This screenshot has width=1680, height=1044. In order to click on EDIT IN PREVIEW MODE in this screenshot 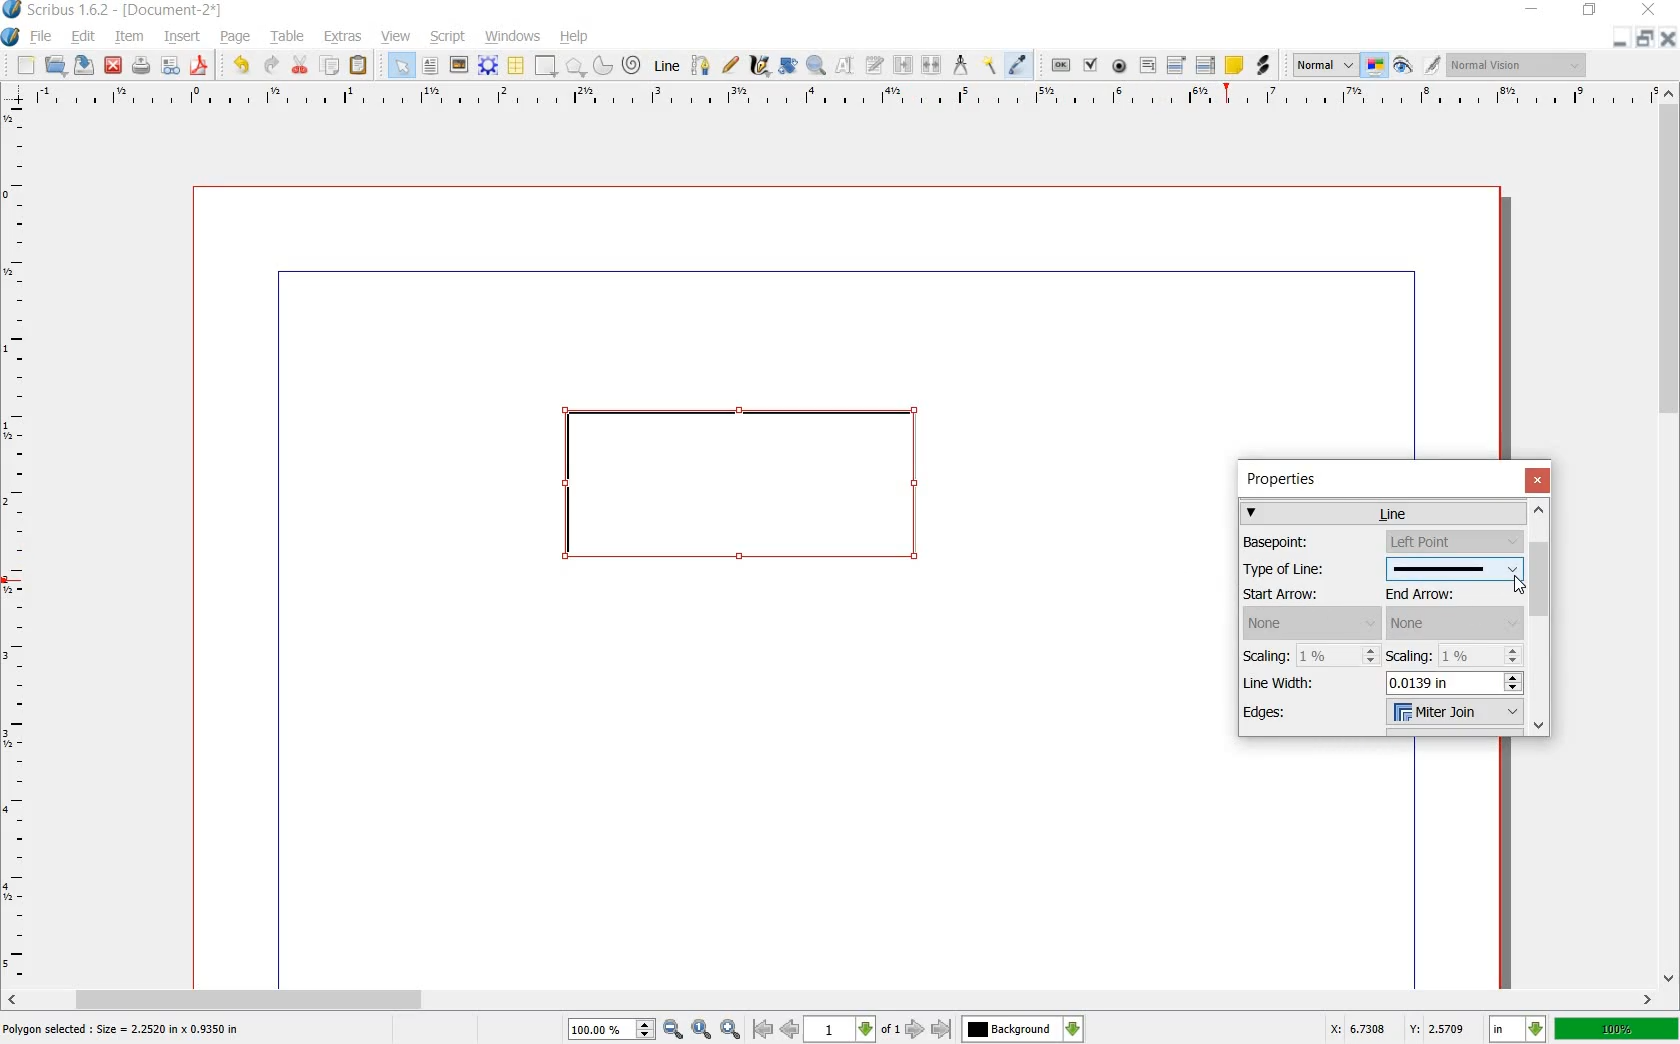, I will do `click(1435, 65)`.